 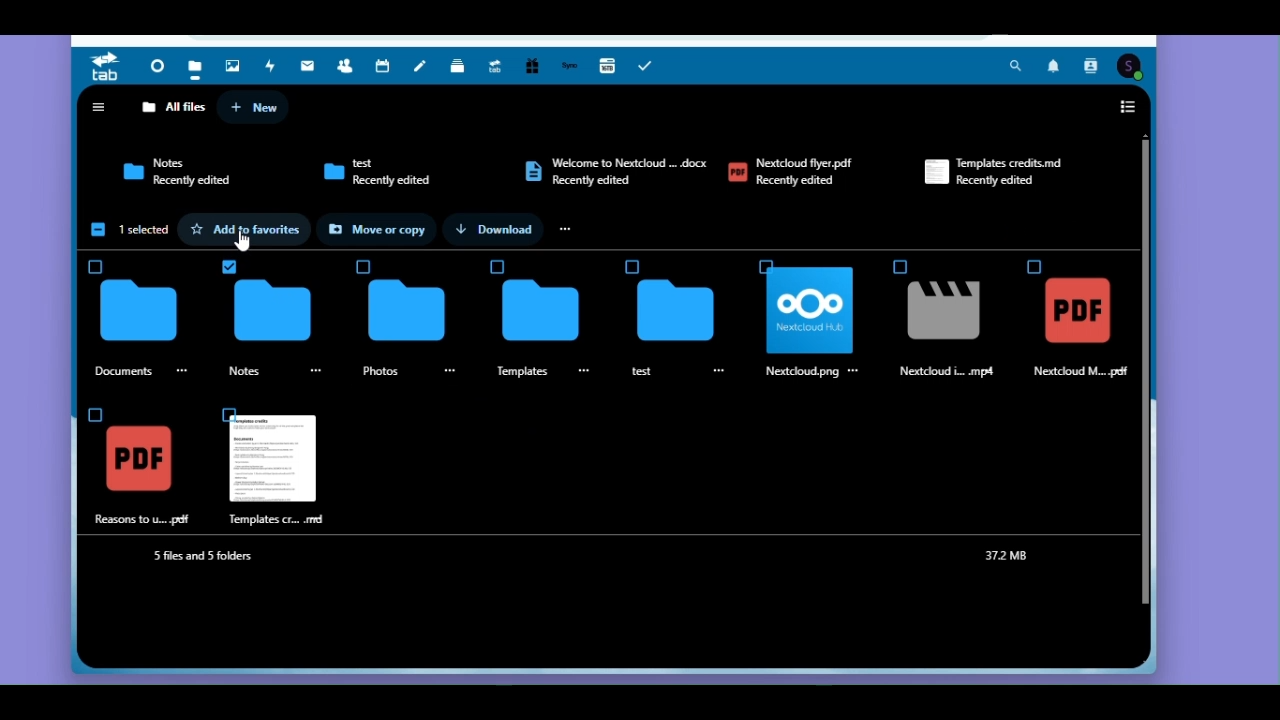 I want to click on Icon, so click(x=542, y=312).